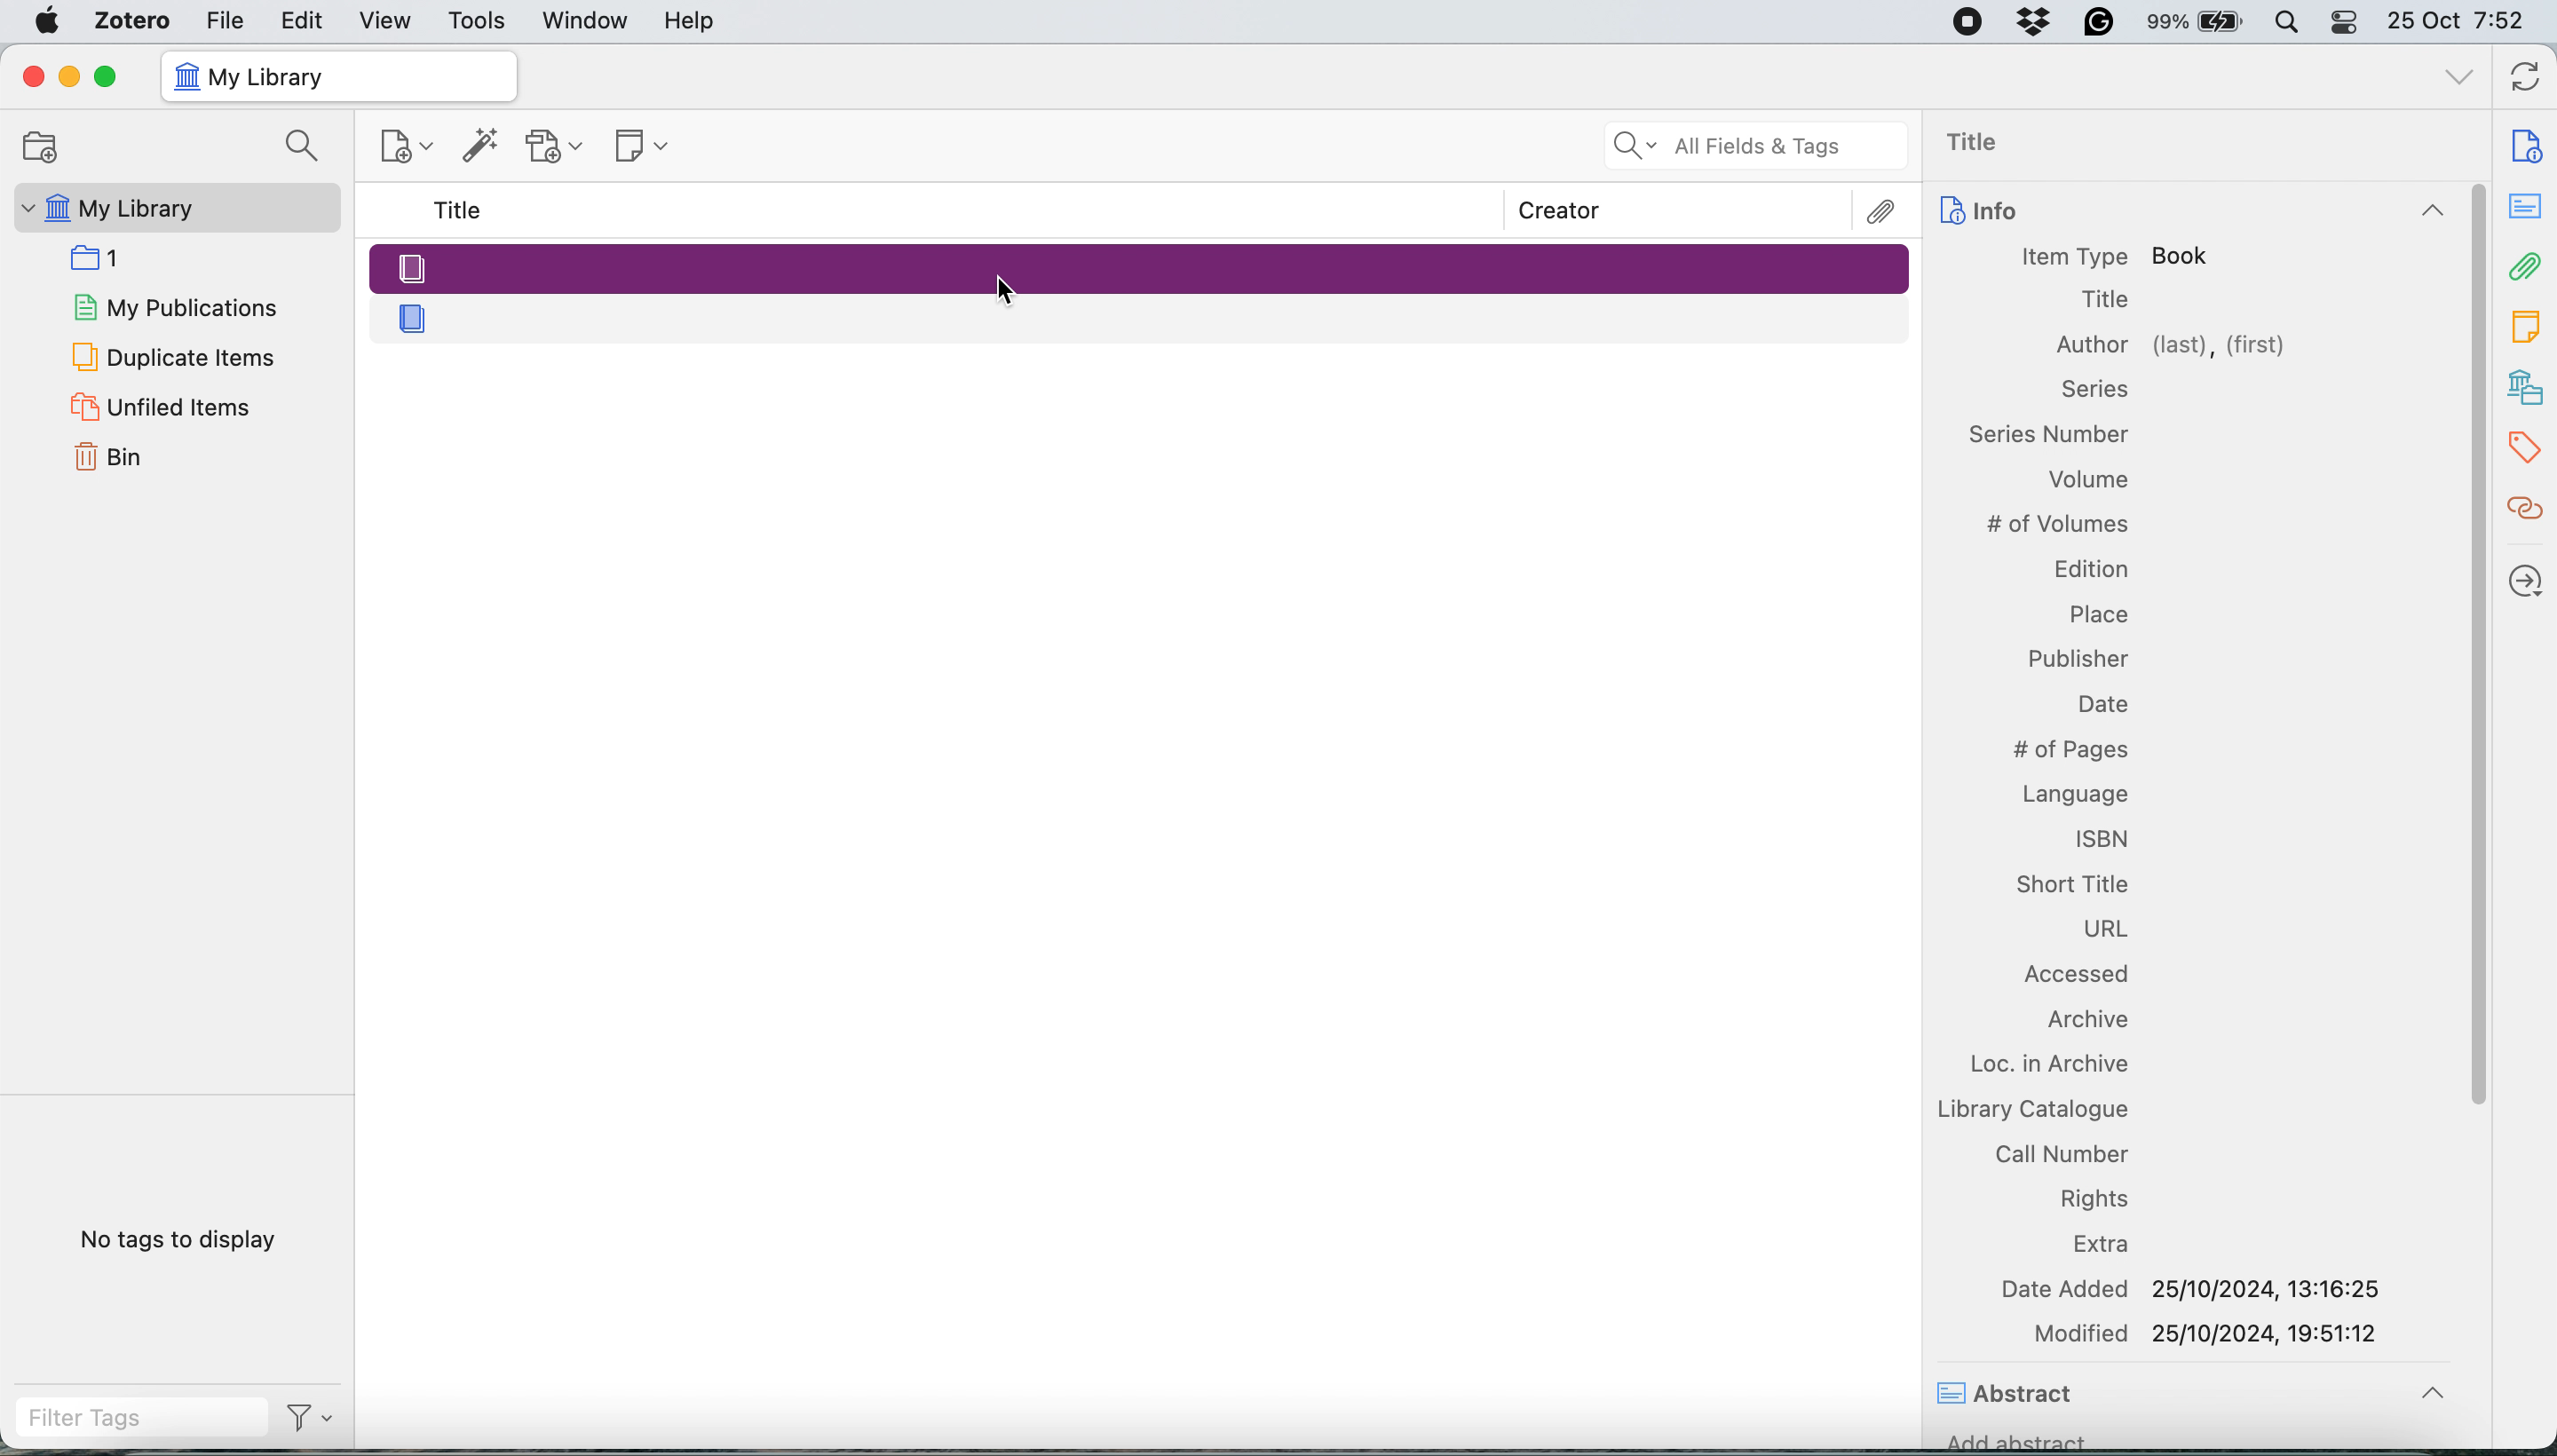 The image size is (2557, 1456). I want to click on Tools, so click(478, 22).